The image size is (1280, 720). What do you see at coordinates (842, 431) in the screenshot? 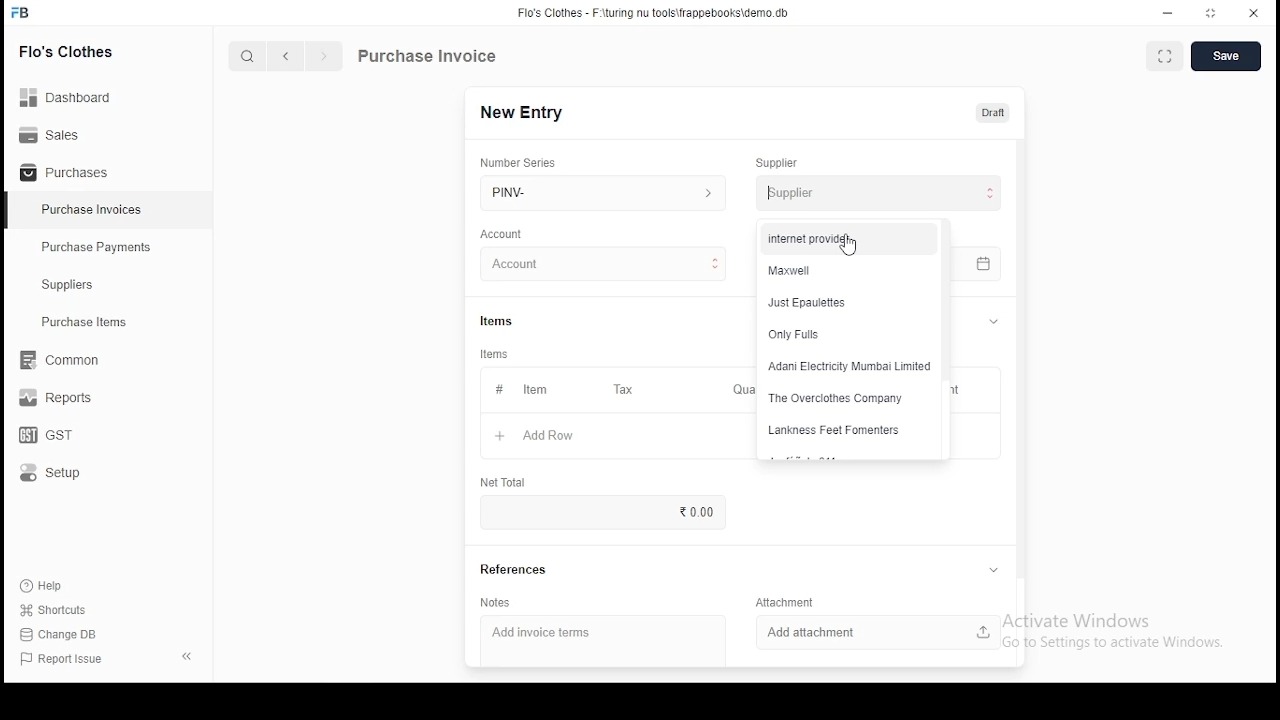
I see `lankless feet fomenters` at bounding box center [842, 431].